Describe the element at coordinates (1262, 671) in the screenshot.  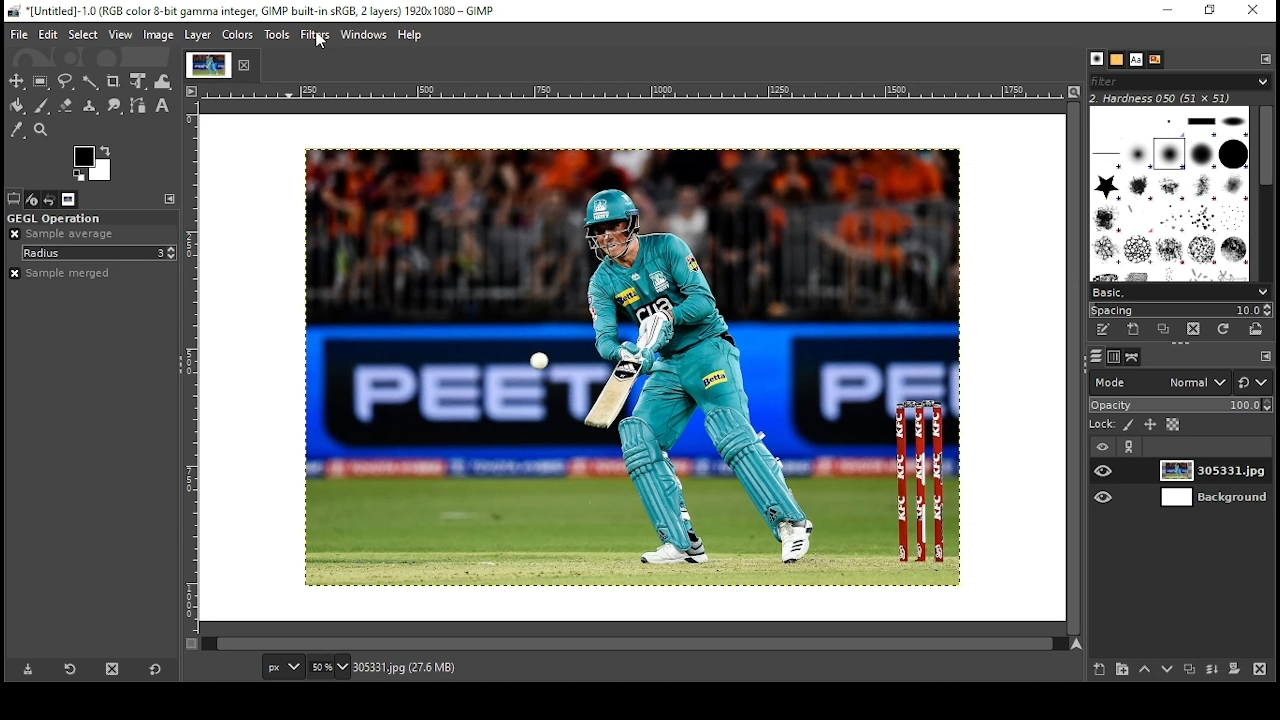
I see `delete layer` at that location.